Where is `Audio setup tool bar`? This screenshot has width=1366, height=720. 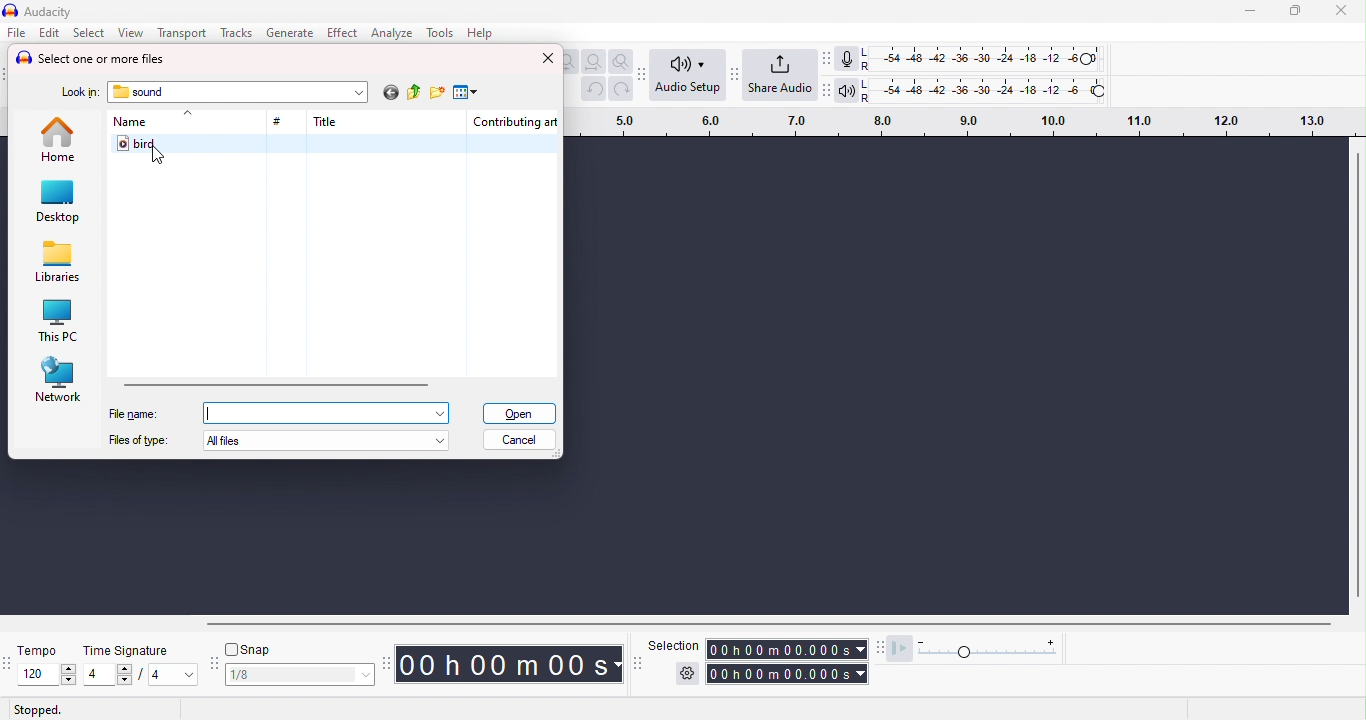 Audio setup tool bar is located at coordinates (645, 73).